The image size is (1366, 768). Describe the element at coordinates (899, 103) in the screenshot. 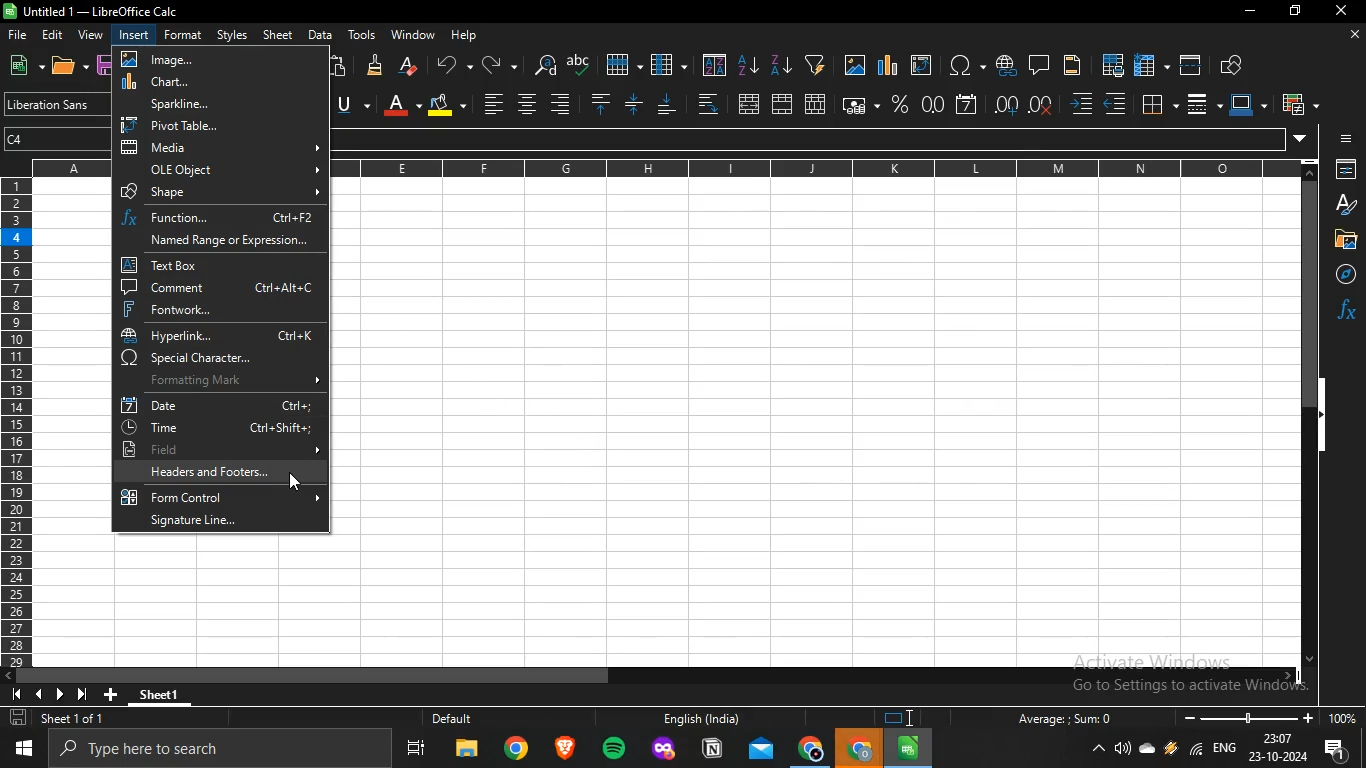

I see `format as percent ` at that location.